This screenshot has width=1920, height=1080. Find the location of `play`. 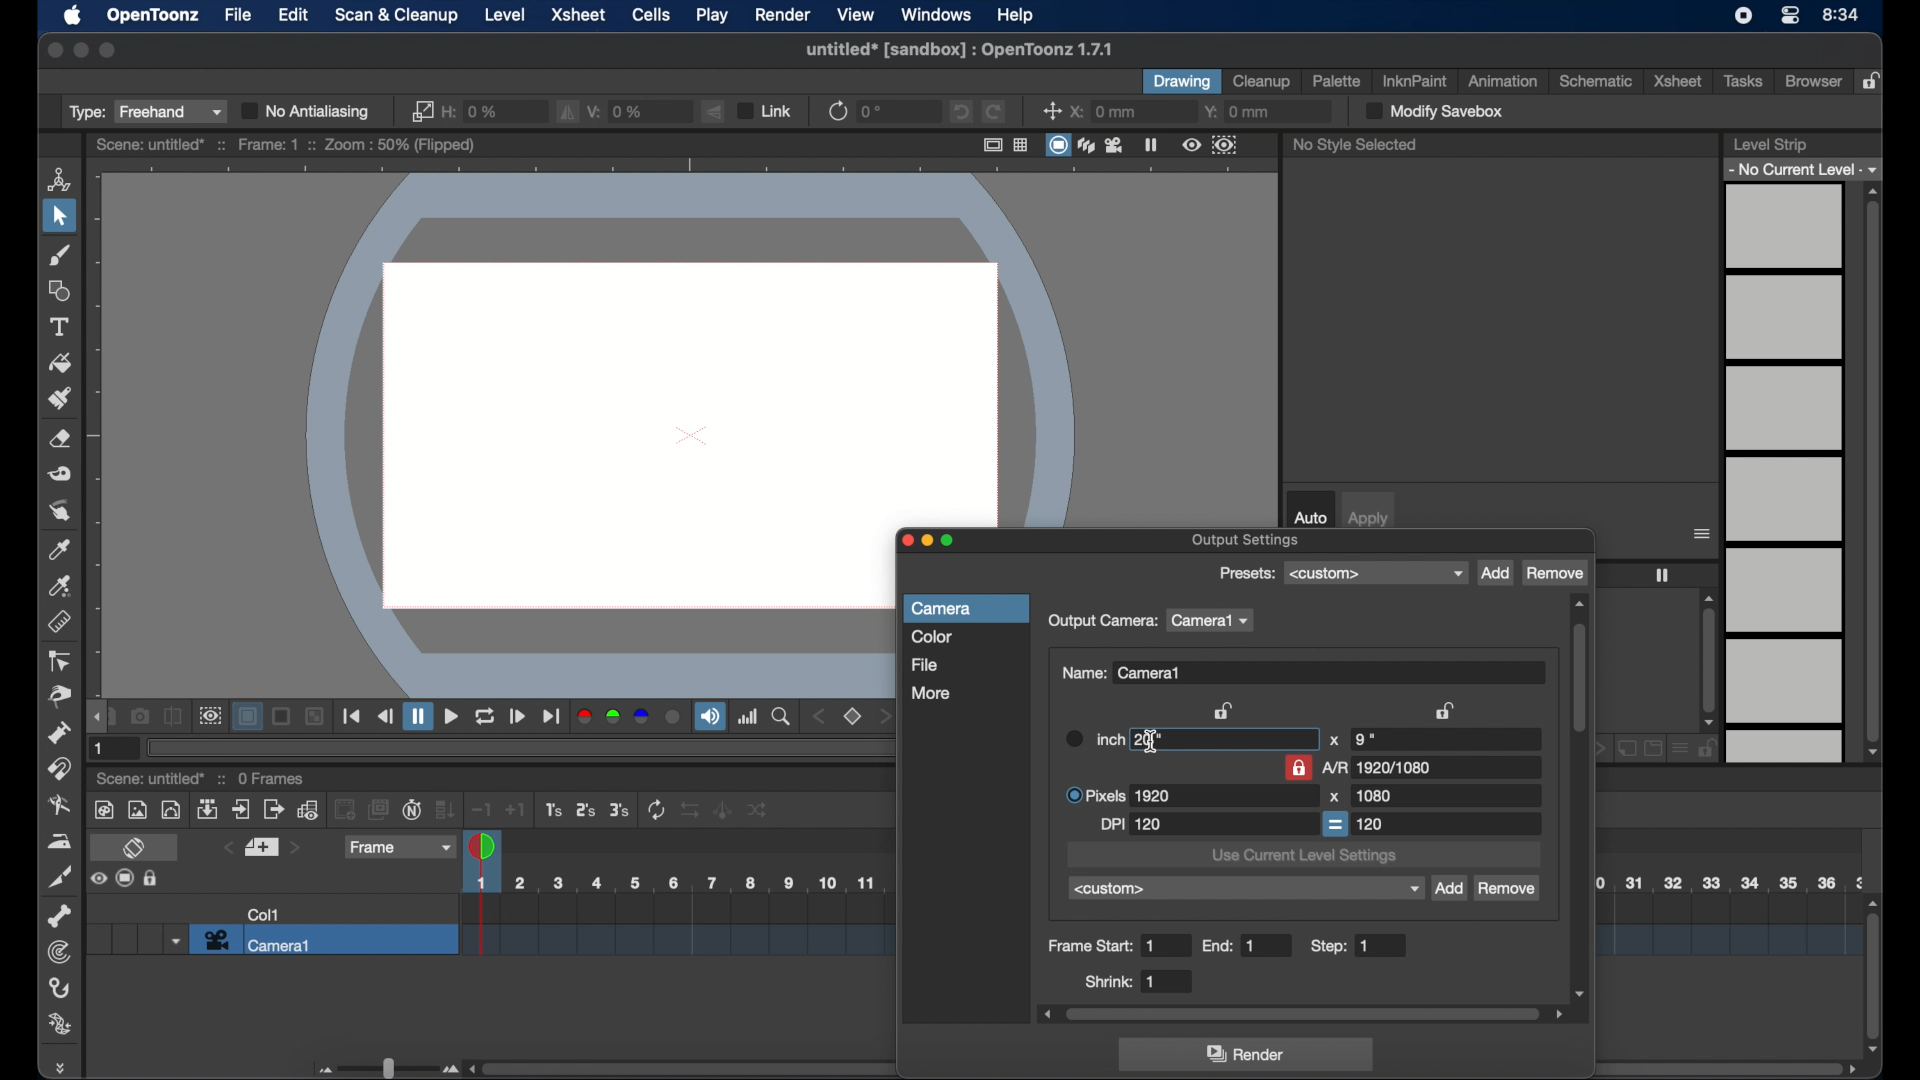

play is located at coordinates (713, 16).